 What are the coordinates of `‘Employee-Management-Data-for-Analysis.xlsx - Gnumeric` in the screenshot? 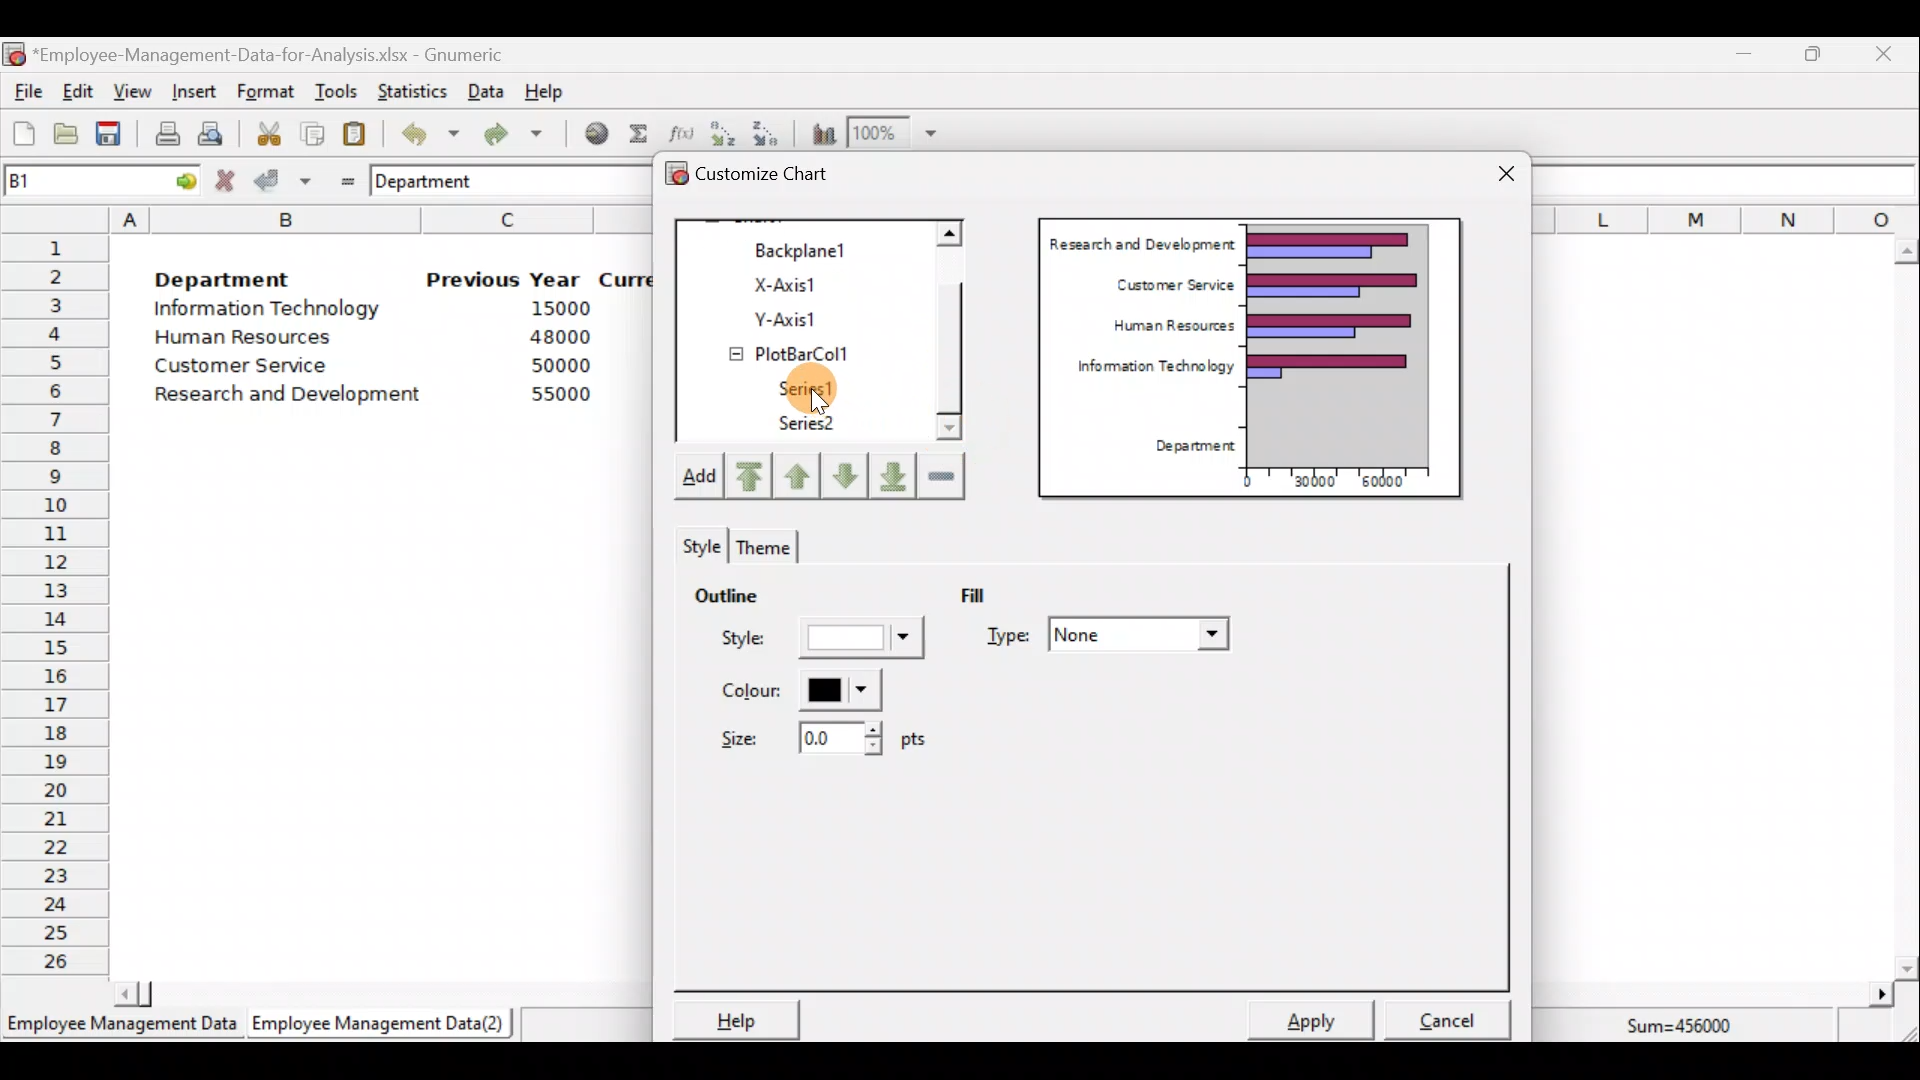 It's located at (274, 53).